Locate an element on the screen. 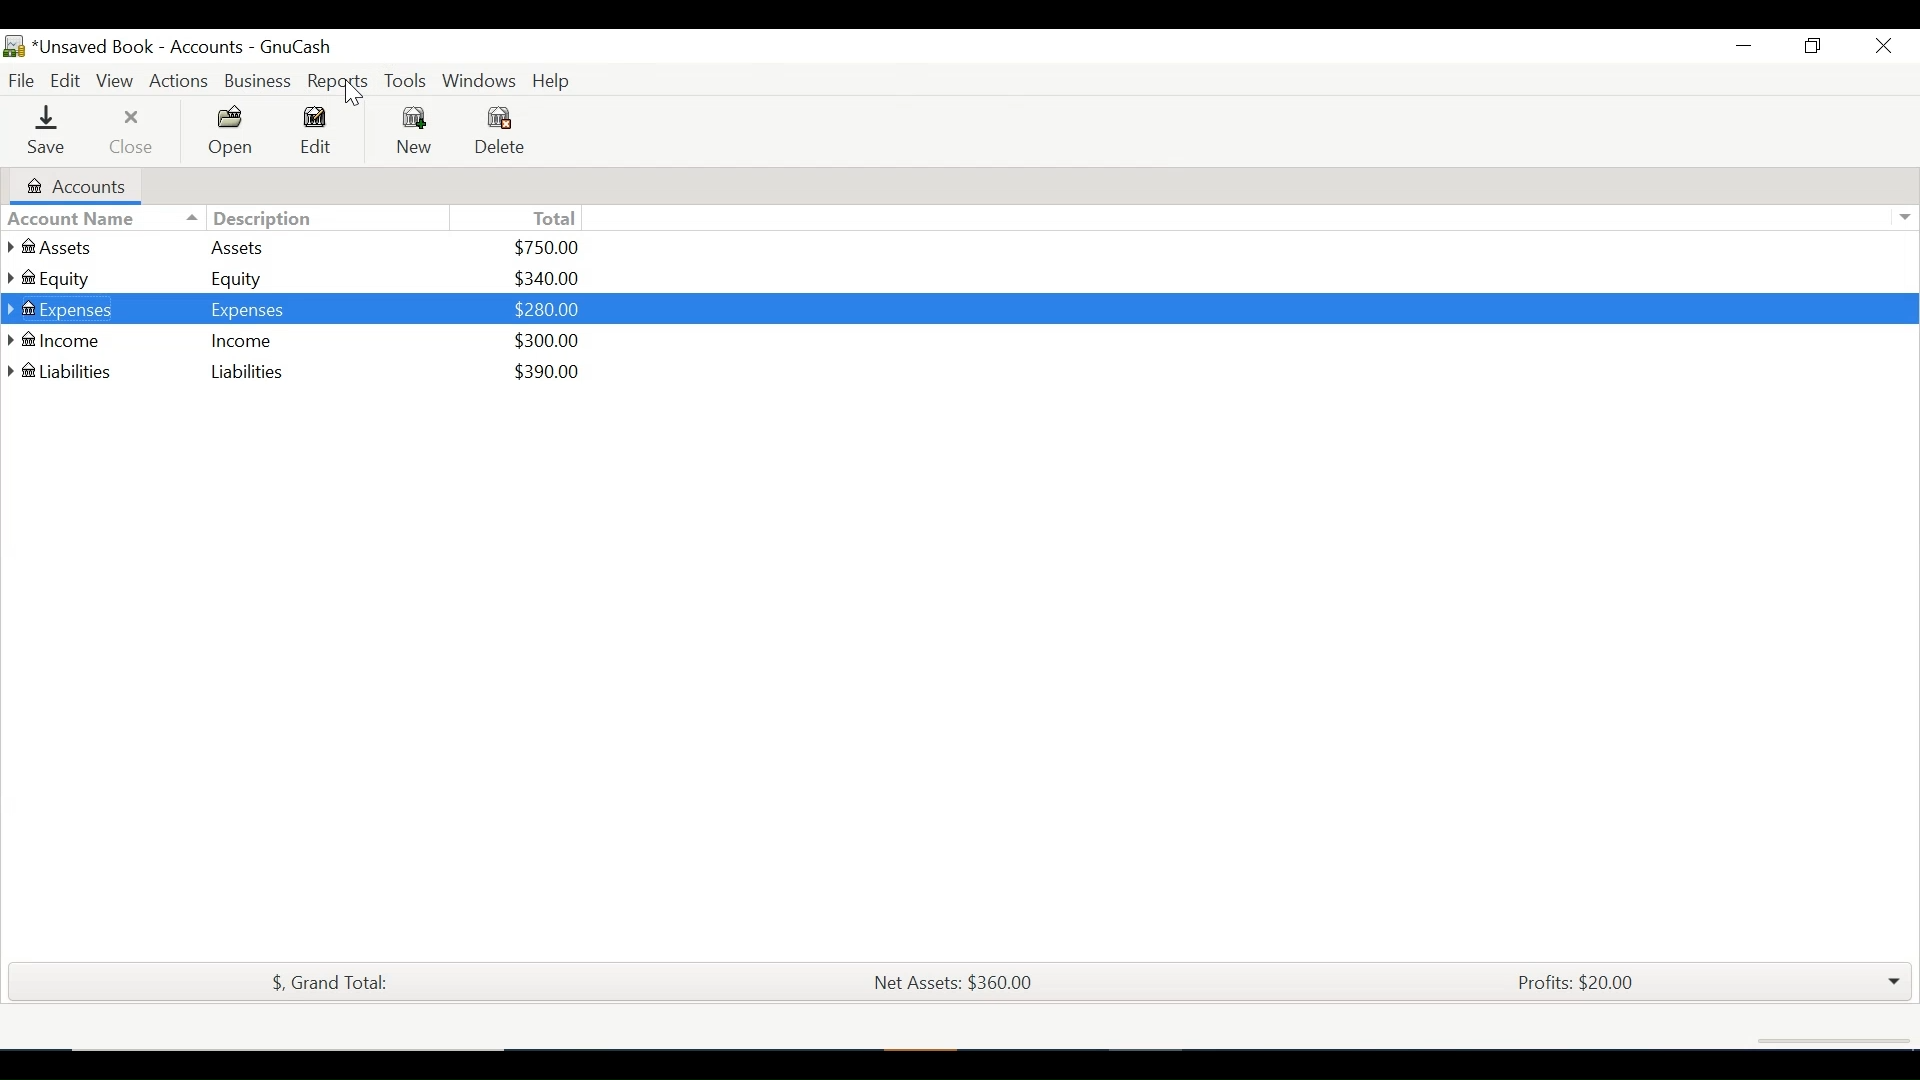 This screenshot has height=1080, width=1920. Minimize is located at coordinates (1744, 48).